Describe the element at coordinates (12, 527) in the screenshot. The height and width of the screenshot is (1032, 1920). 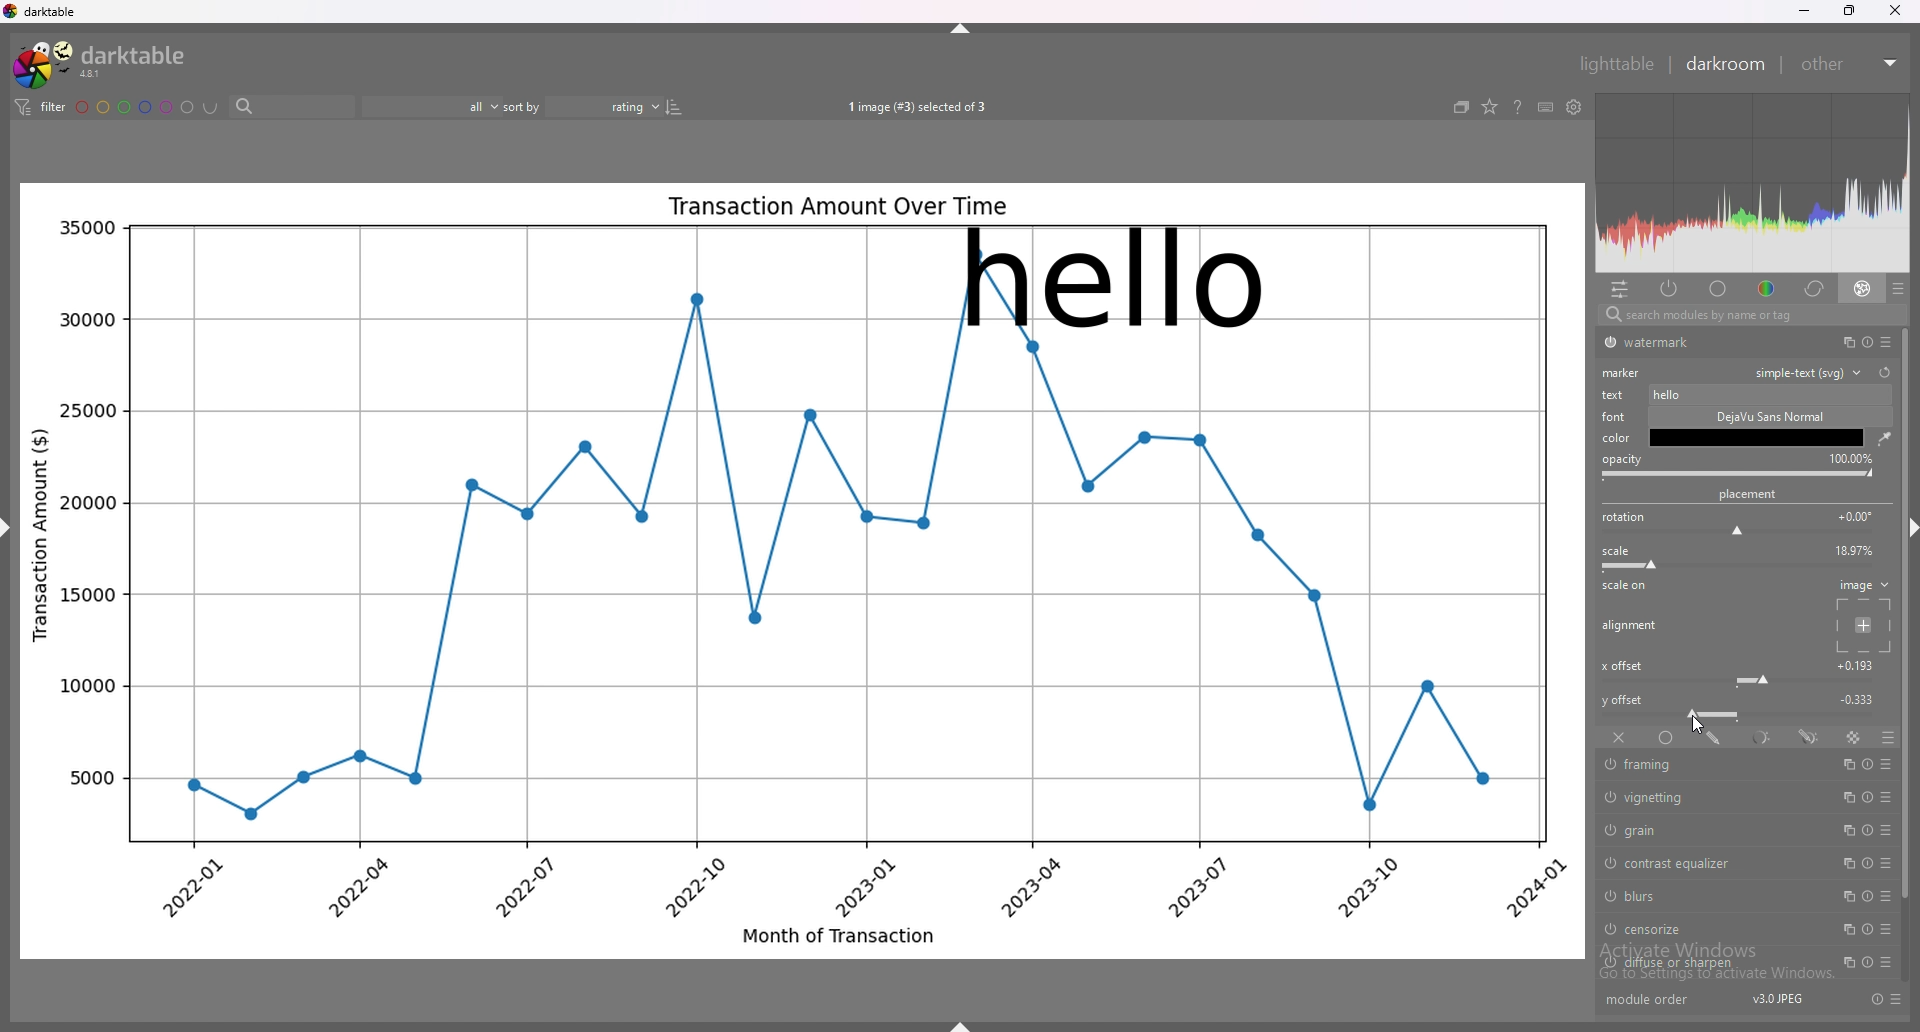
I see `hide` at that location.